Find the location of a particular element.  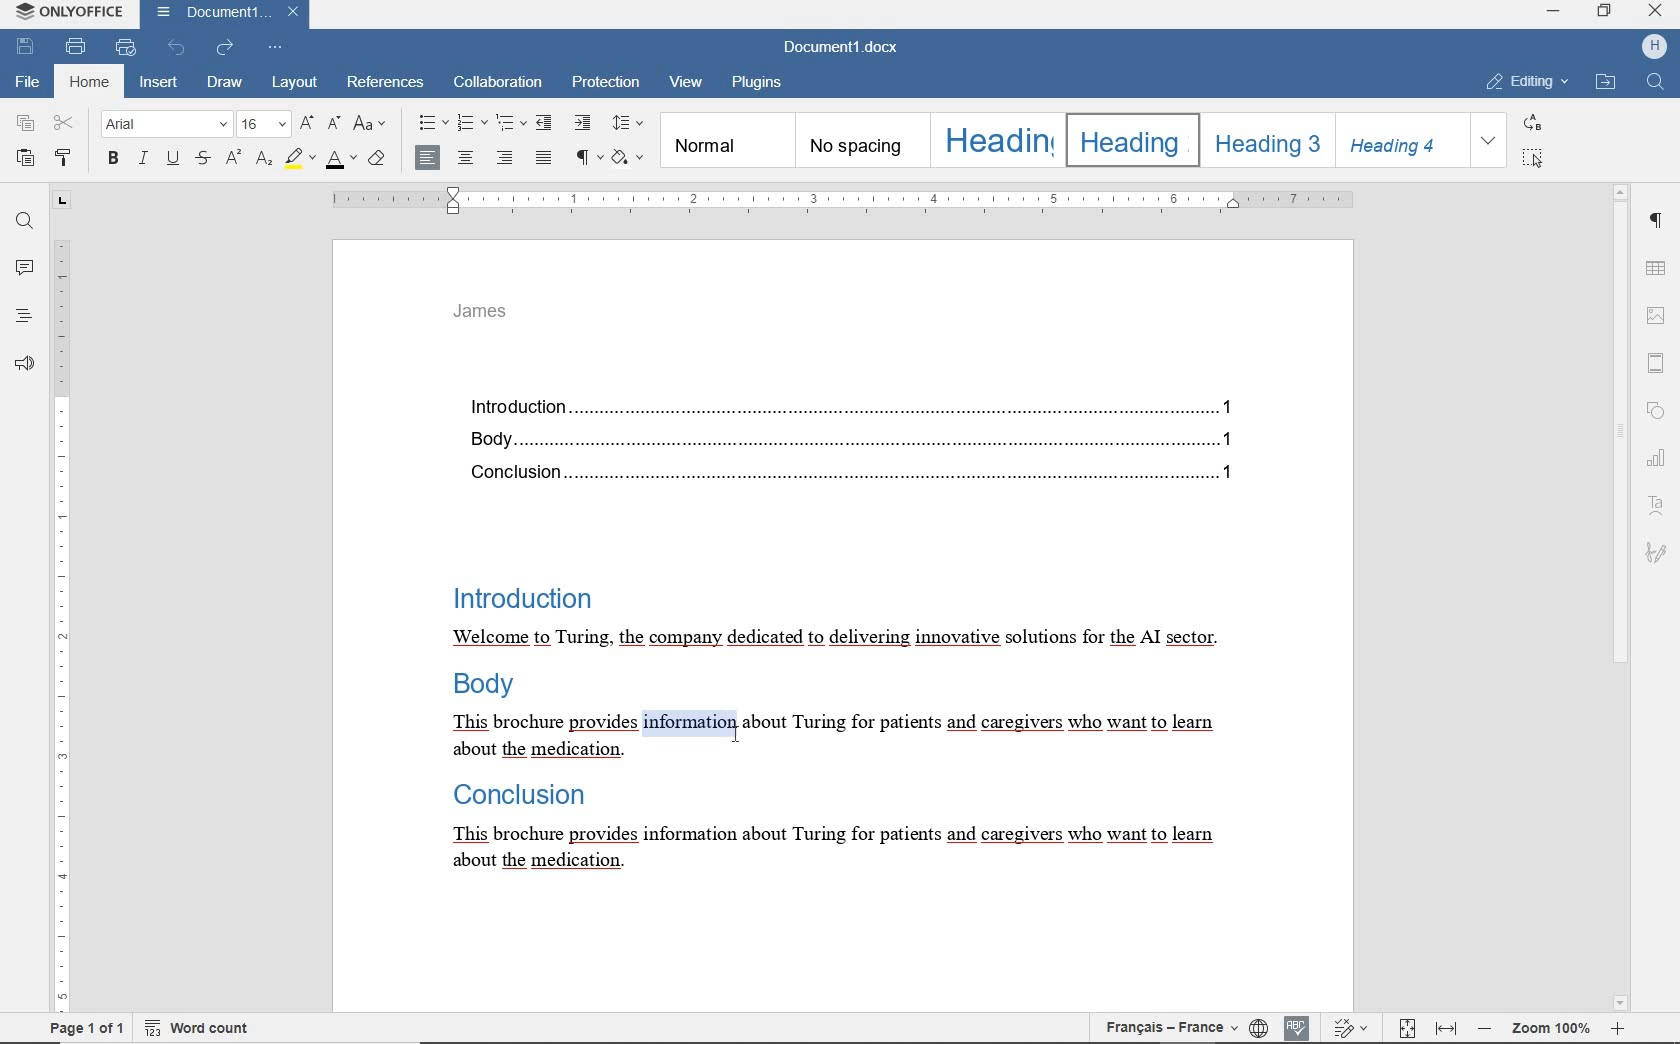

HEADING 2 is located at coordinates (1130, 139).